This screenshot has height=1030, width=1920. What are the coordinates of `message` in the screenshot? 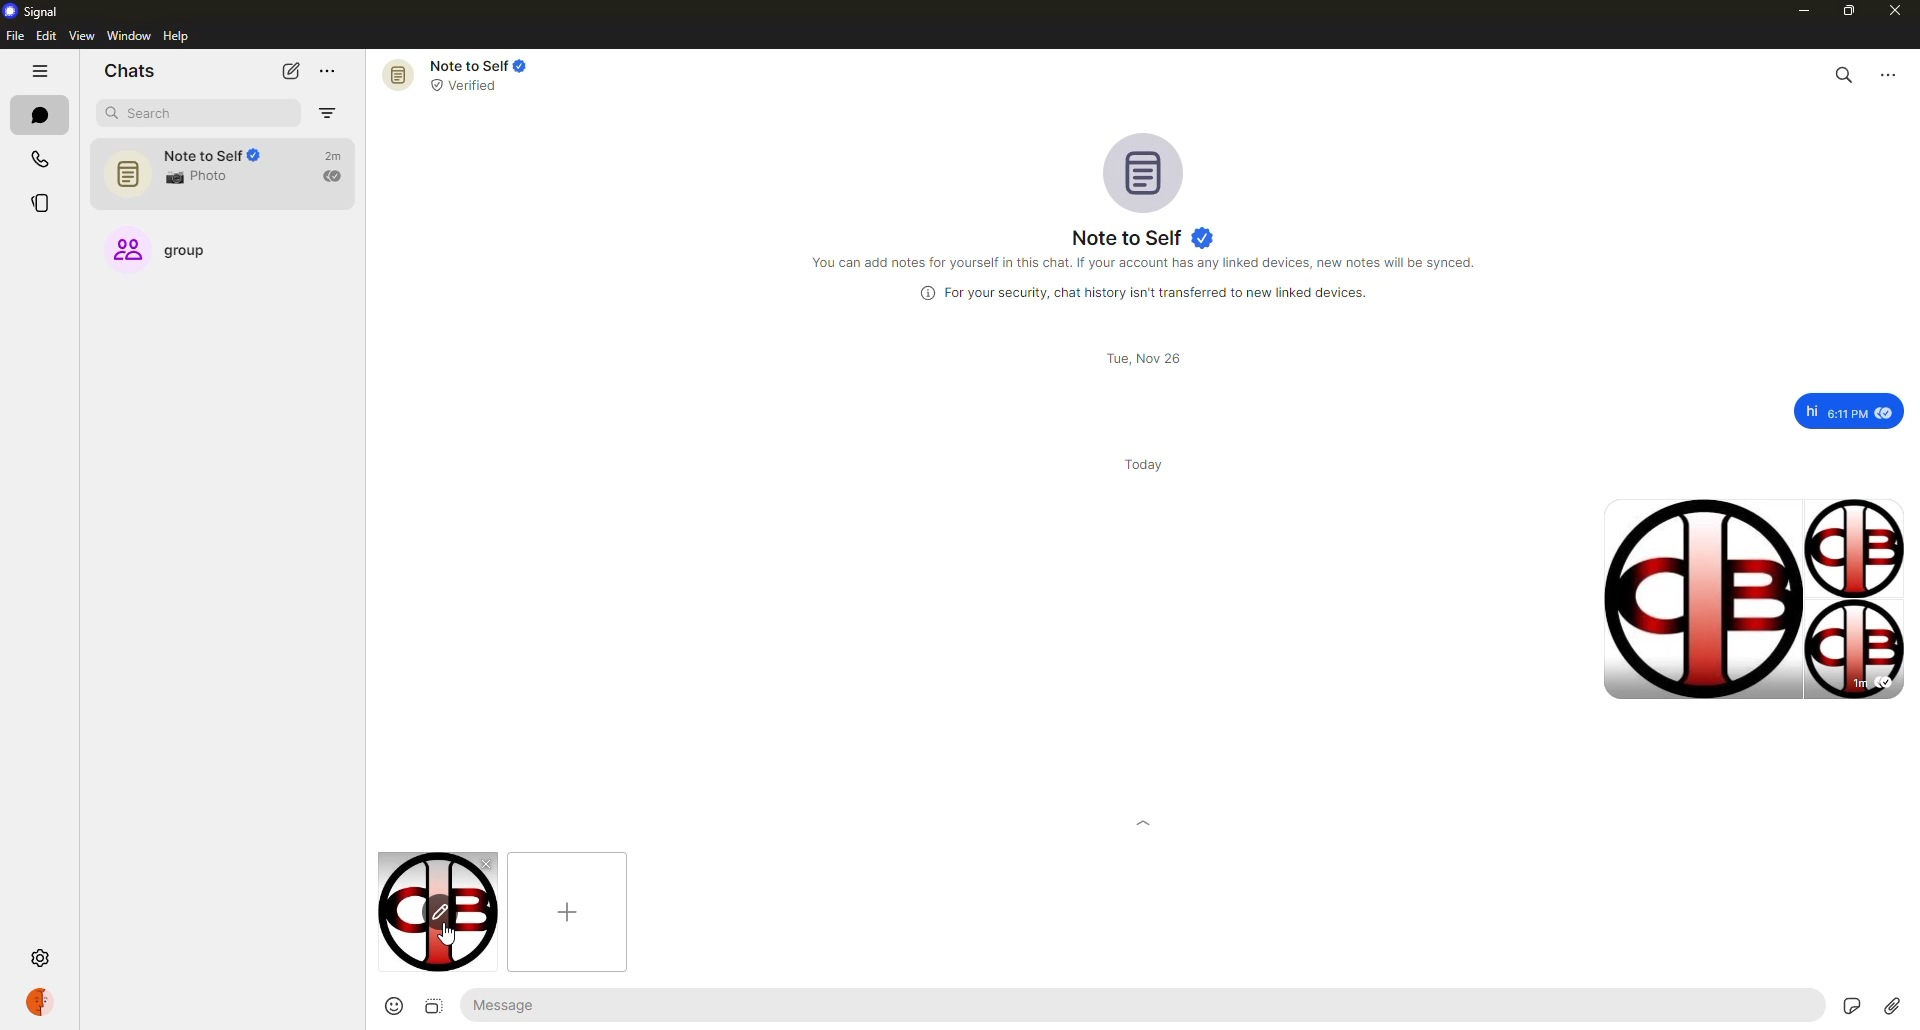 It's located at (572, 1005).